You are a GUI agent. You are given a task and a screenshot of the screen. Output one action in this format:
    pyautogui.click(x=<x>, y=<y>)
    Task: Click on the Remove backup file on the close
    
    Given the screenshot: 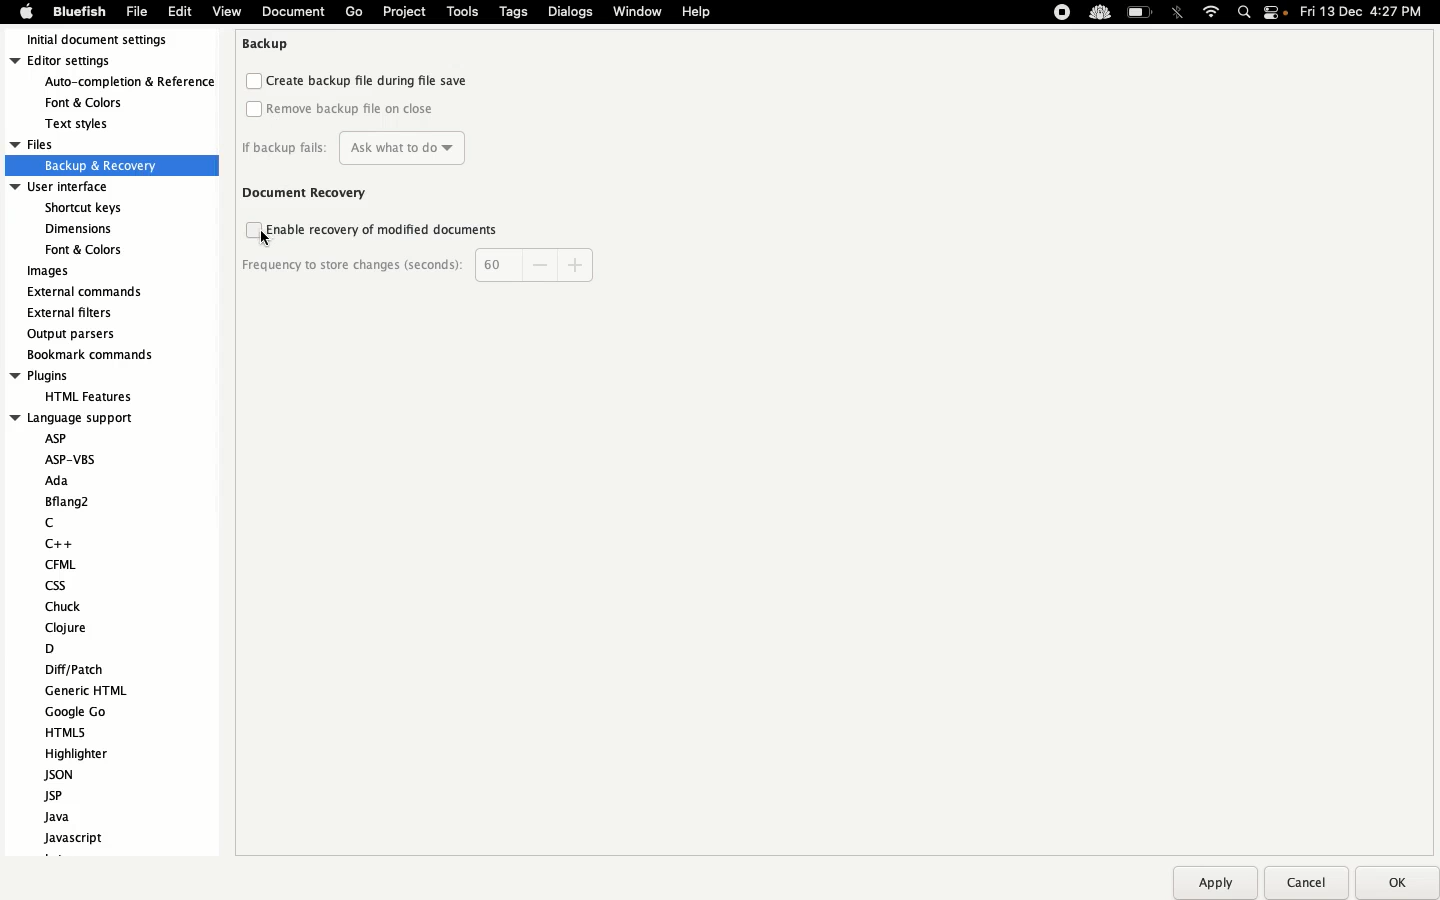 What is the action you would take?
    pyautogui.click(x=343, y=109)
    